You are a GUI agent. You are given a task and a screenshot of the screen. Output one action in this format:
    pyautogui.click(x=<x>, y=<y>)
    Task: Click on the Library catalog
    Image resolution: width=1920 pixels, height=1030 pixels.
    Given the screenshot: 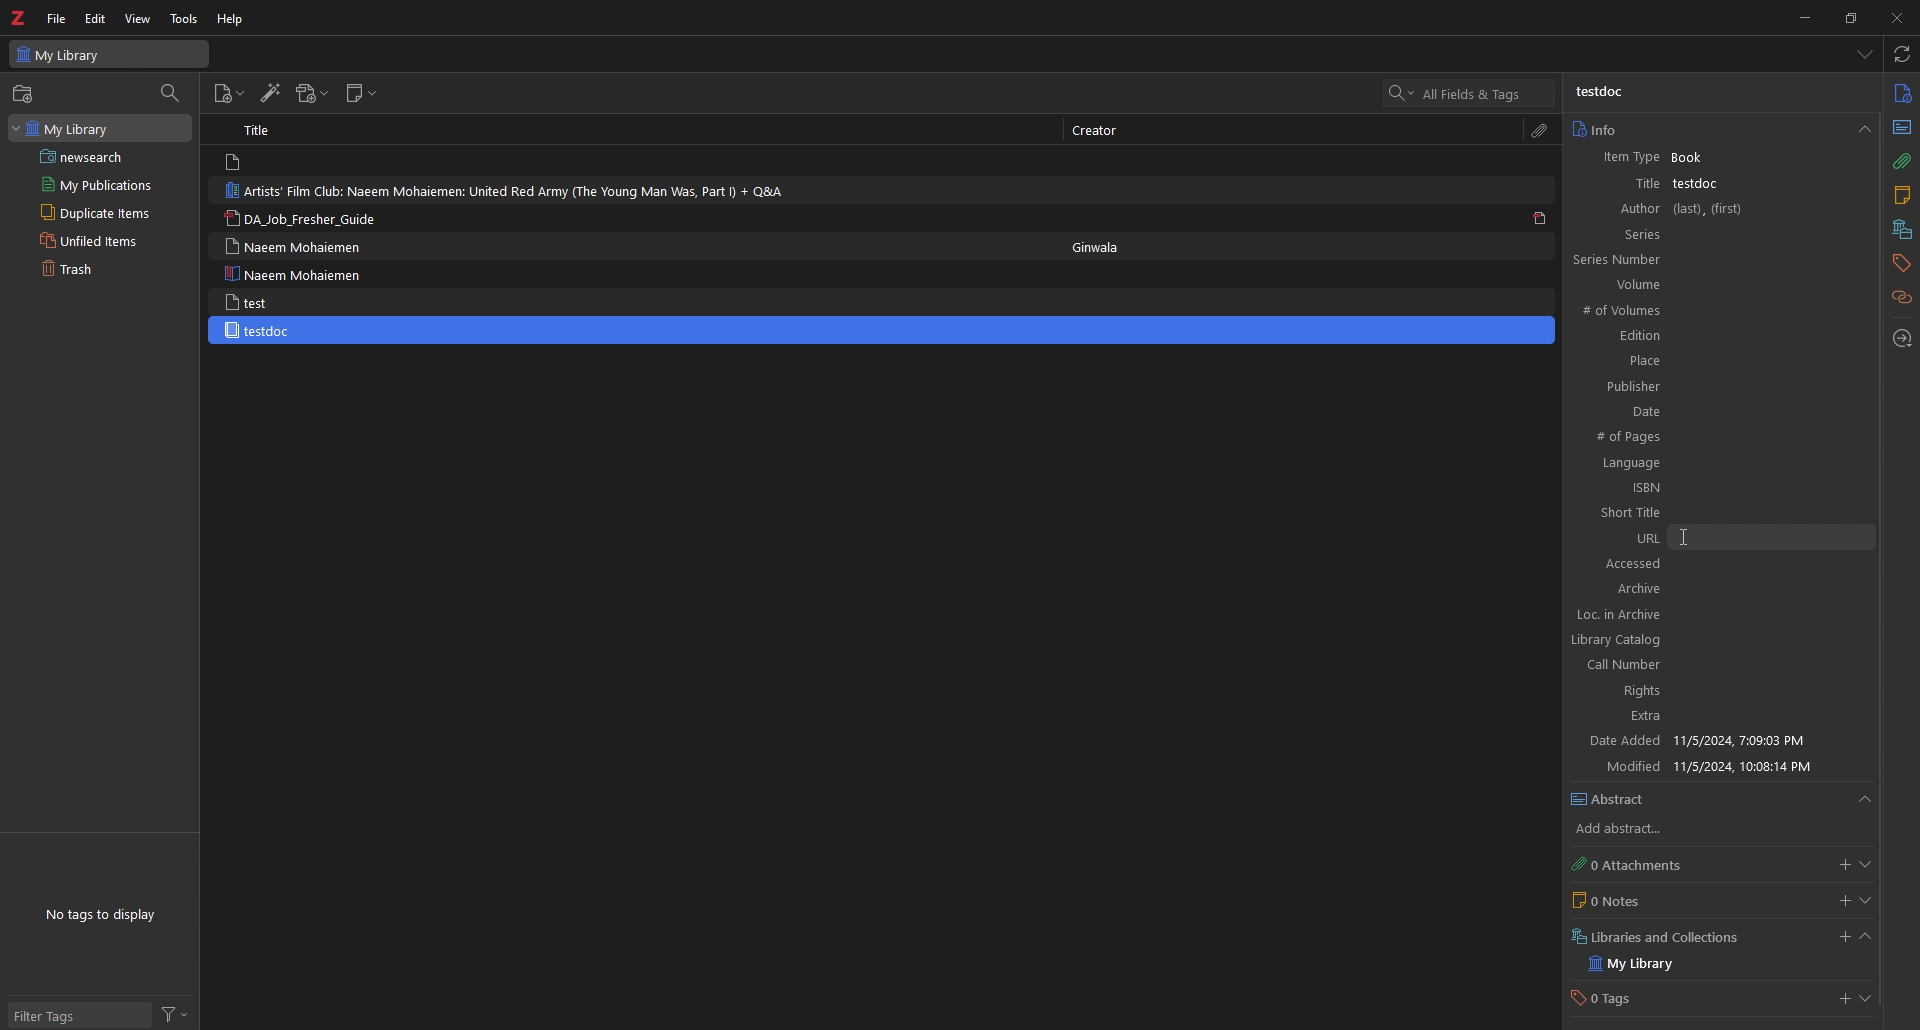 What is the action you would take?
    pyautogui.click(x=1708, y=641)
    